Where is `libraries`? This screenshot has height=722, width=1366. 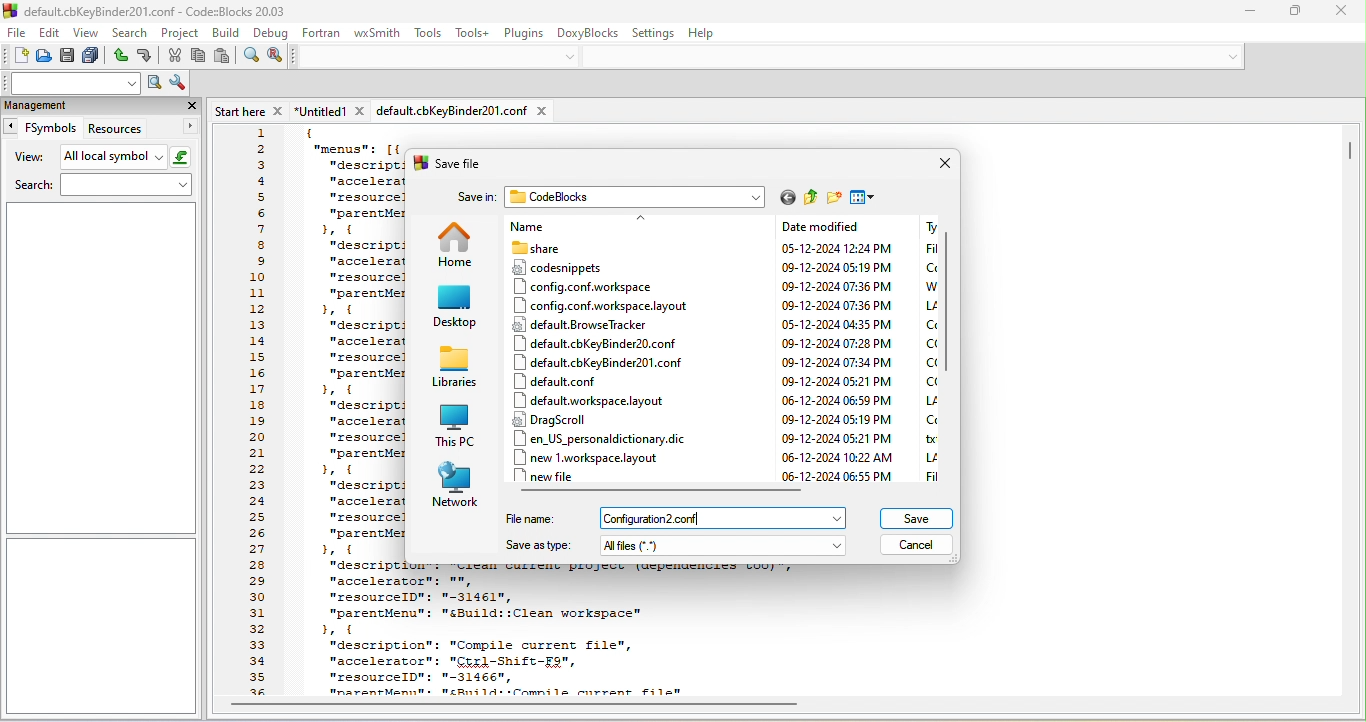
libraries is located at coordinates (458, 367).